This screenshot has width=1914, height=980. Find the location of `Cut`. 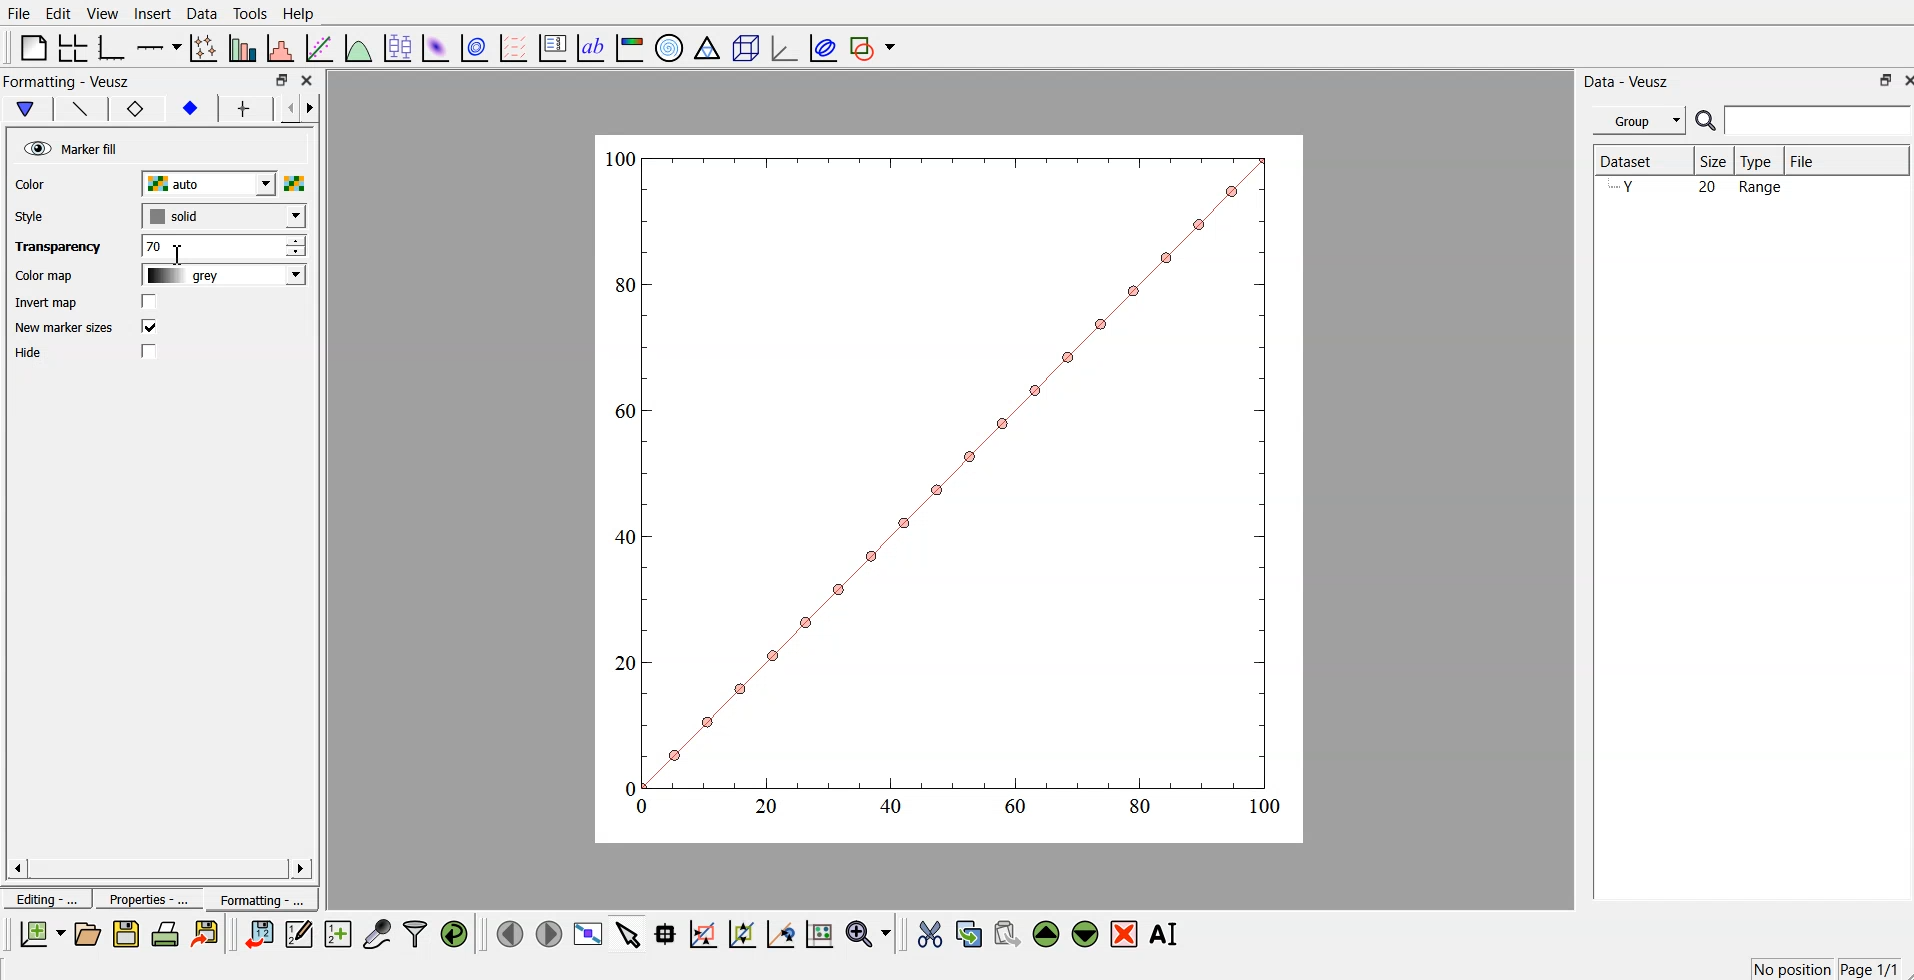

Cut is located at coordinates (930, 933).